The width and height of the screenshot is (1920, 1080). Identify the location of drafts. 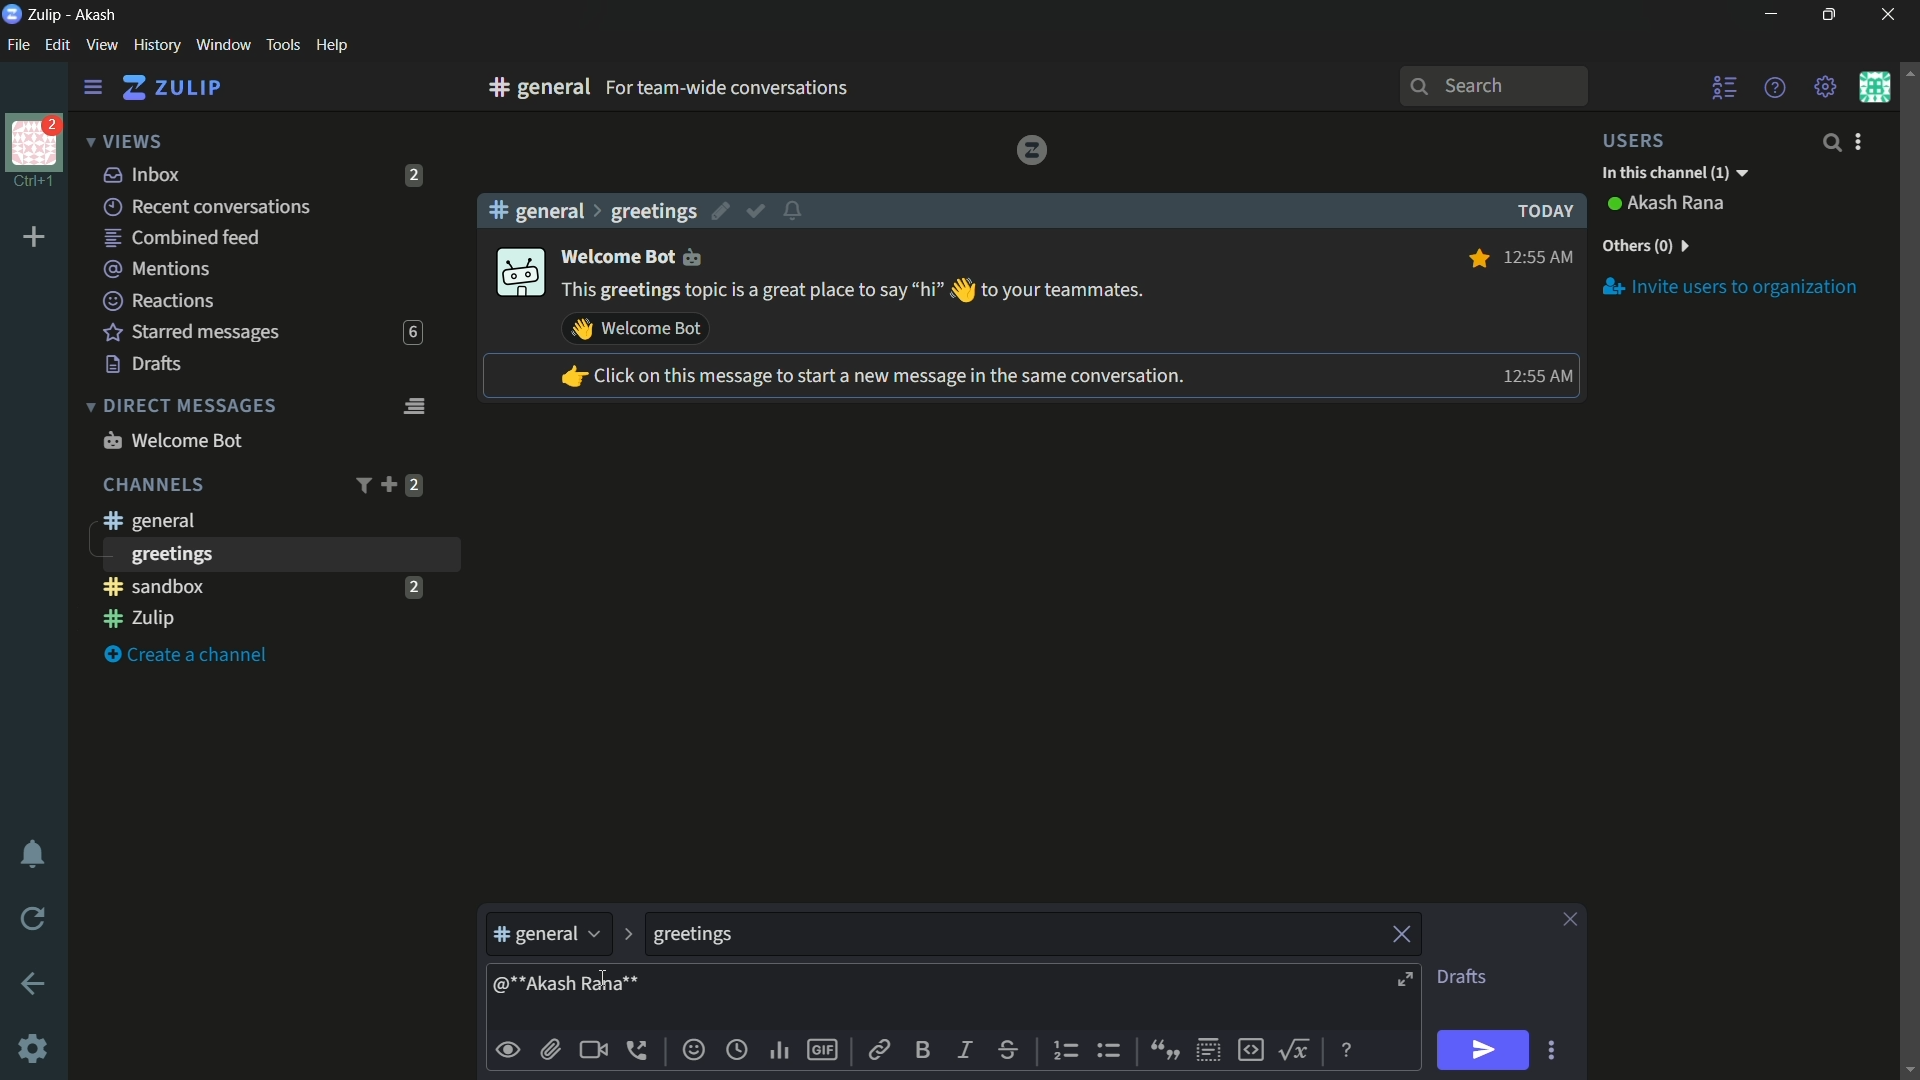
(144, 364).